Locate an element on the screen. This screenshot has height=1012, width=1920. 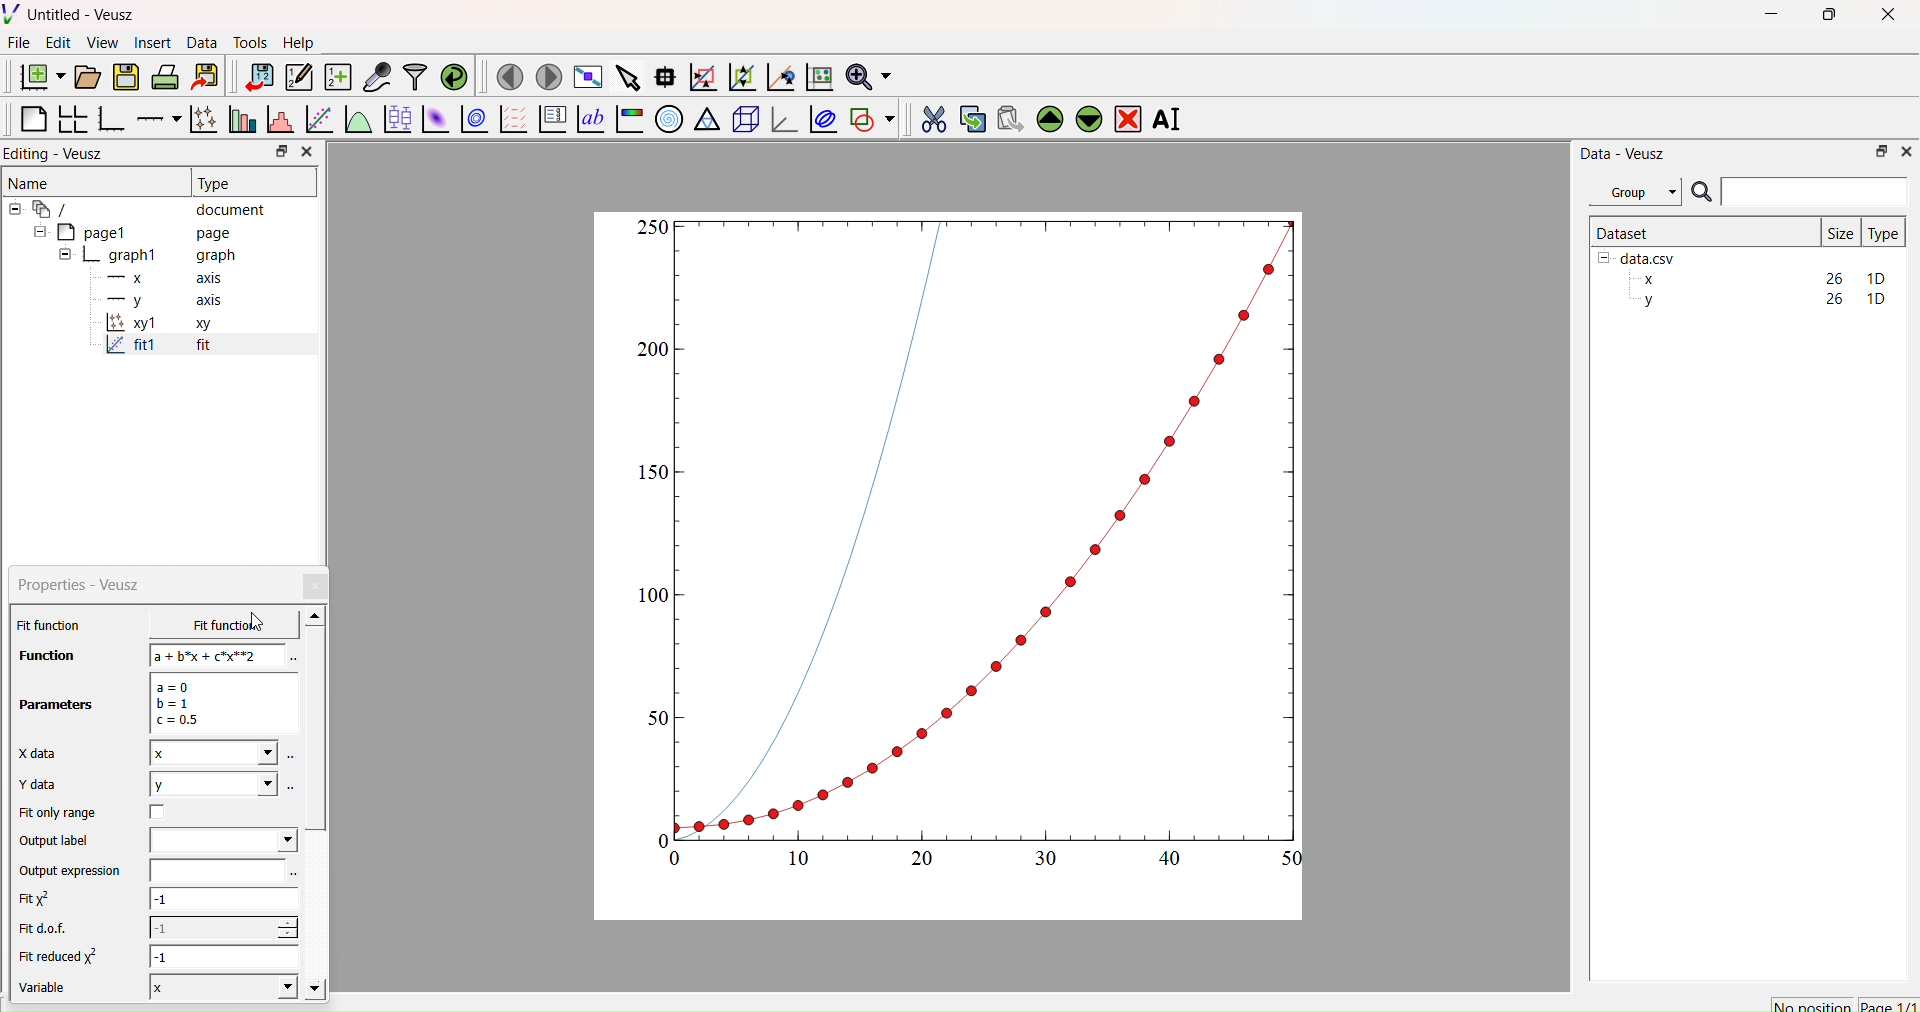
Edit or enter new dataset is located at coordinates (296, 77).